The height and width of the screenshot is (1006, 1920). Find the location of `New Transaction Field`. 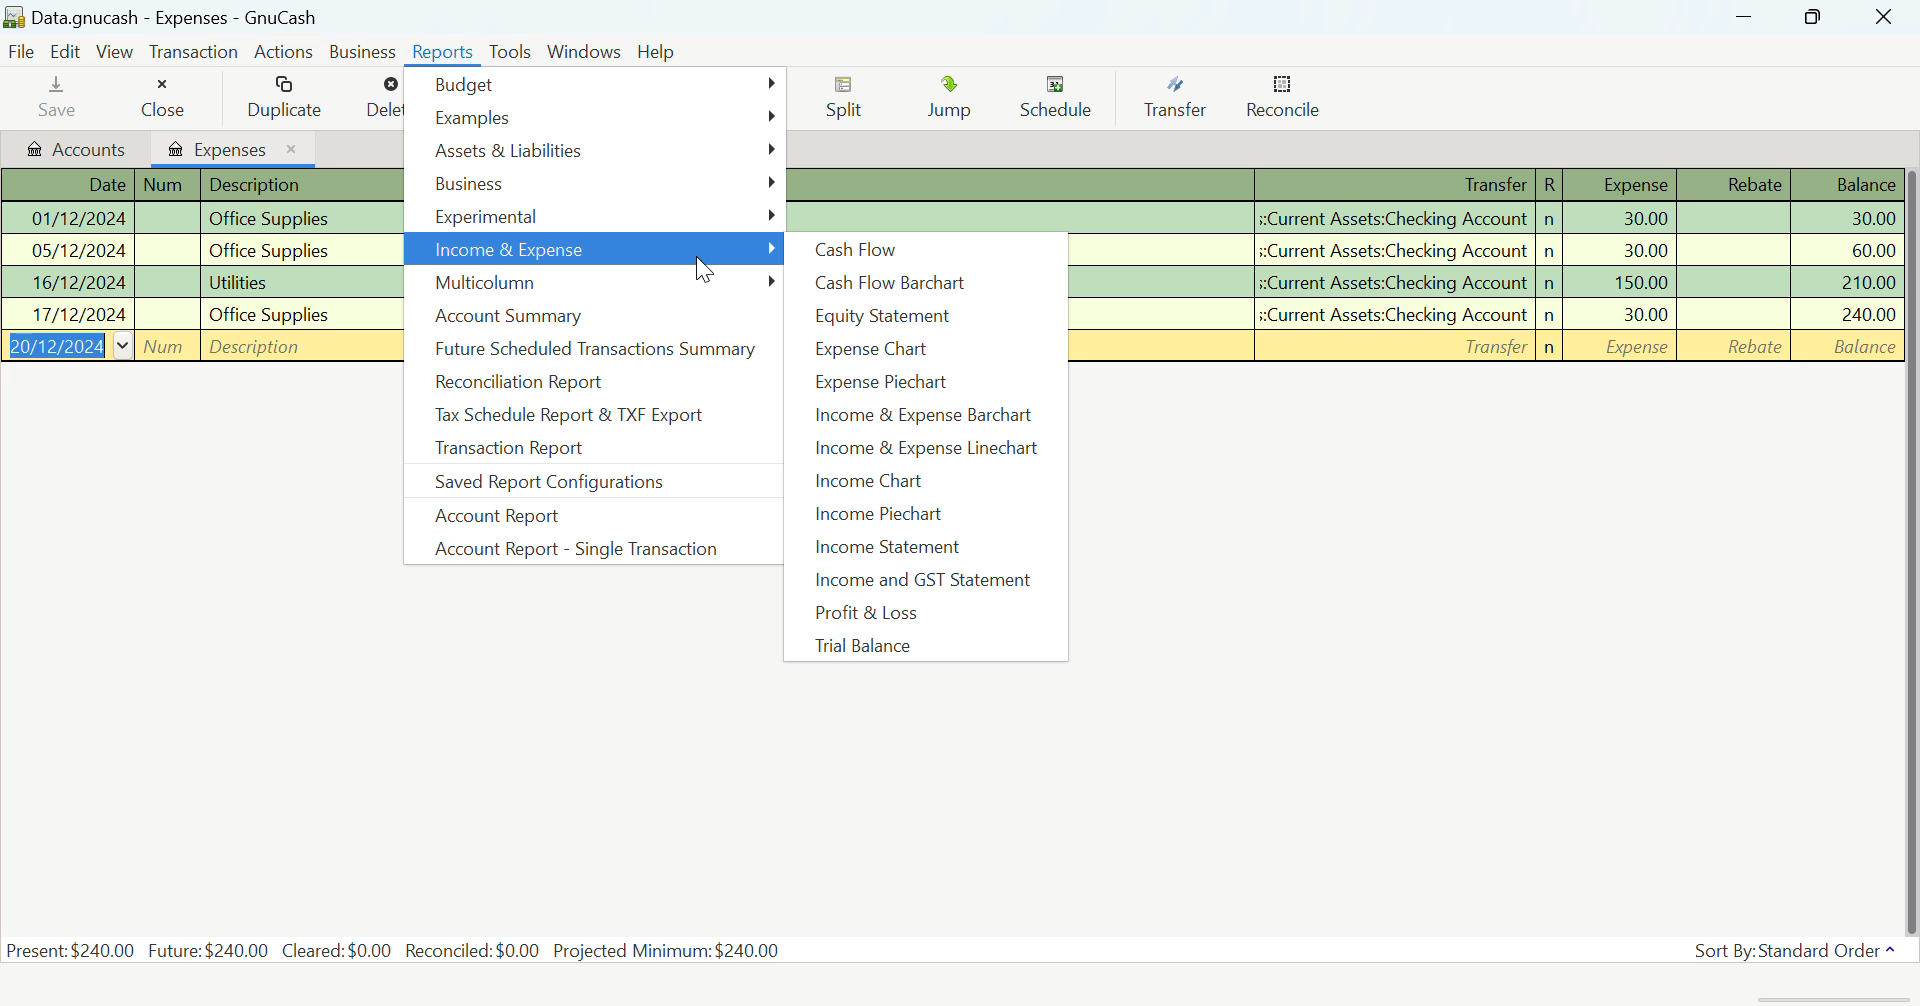

New Transaction Field is located at coordinates (198, 345).